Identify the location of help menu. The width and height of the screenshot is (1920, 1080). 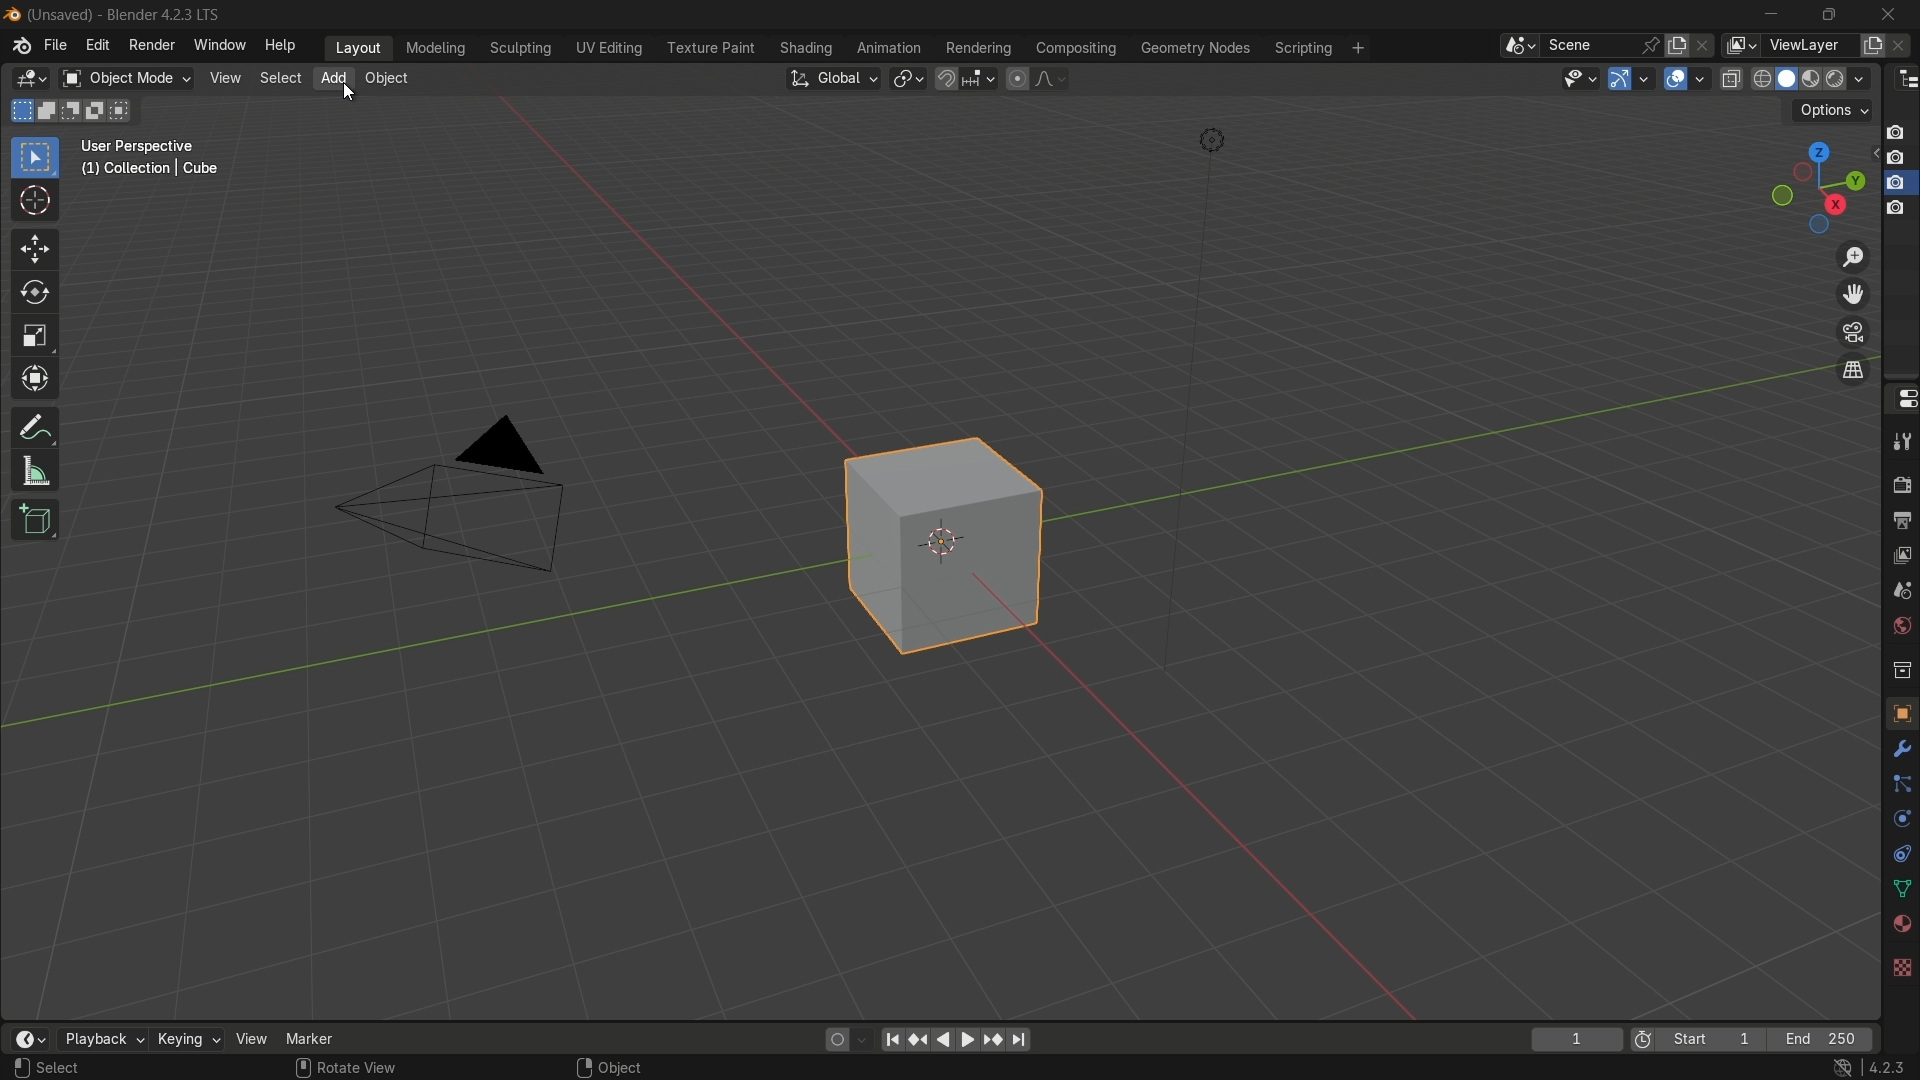
(283, 46).